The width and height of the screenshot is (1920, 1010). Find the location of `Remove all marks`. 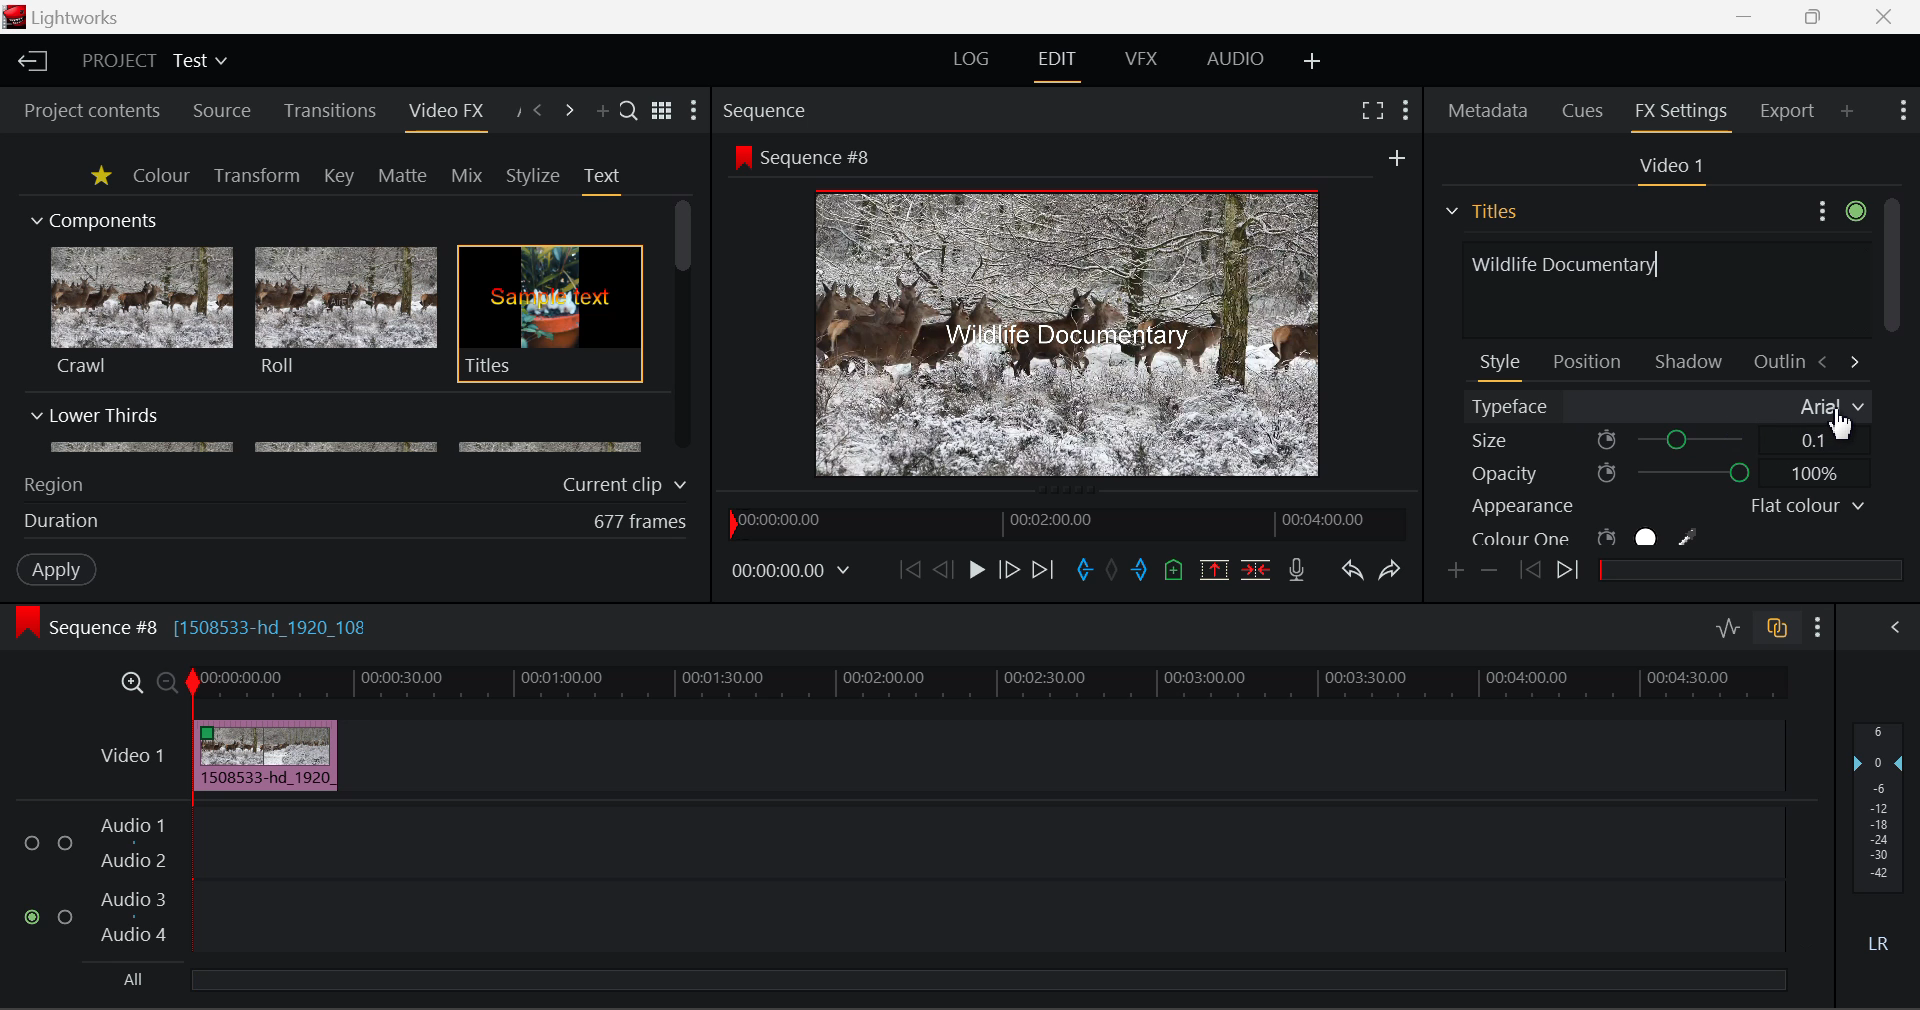

Remove all marks is located at coordinates (1114, 572).